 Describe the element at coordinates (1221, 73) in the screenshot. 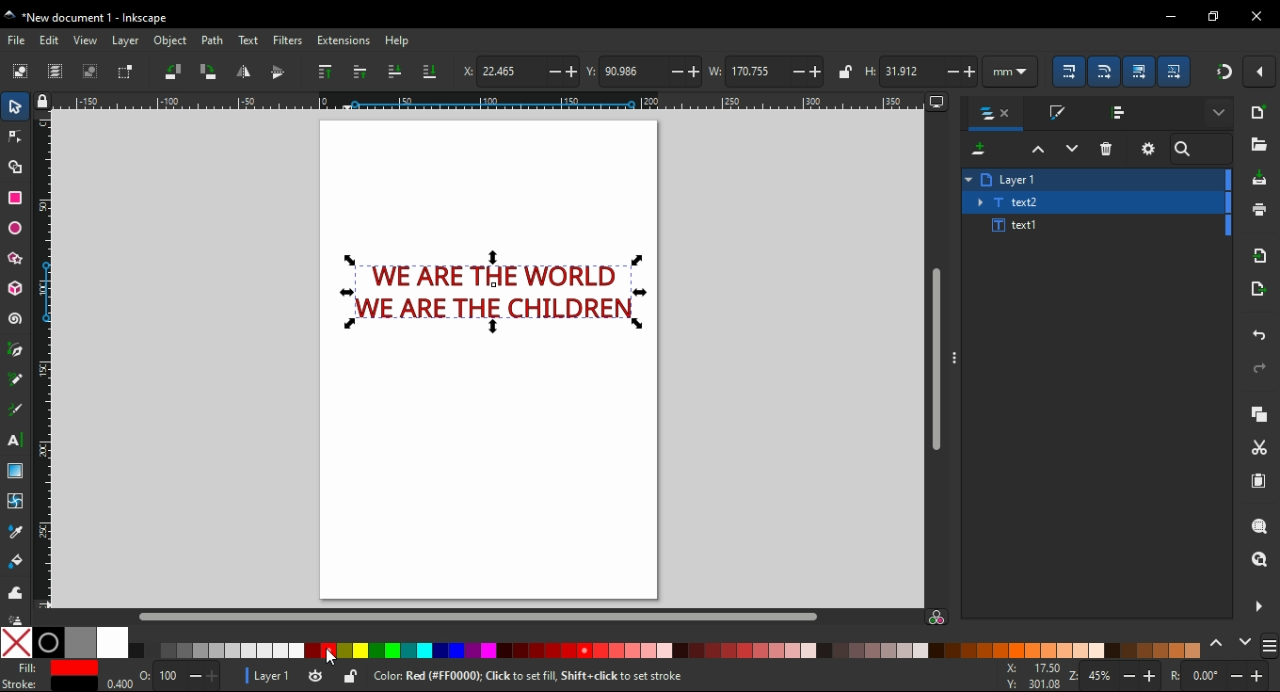

I see `snap` at that location.